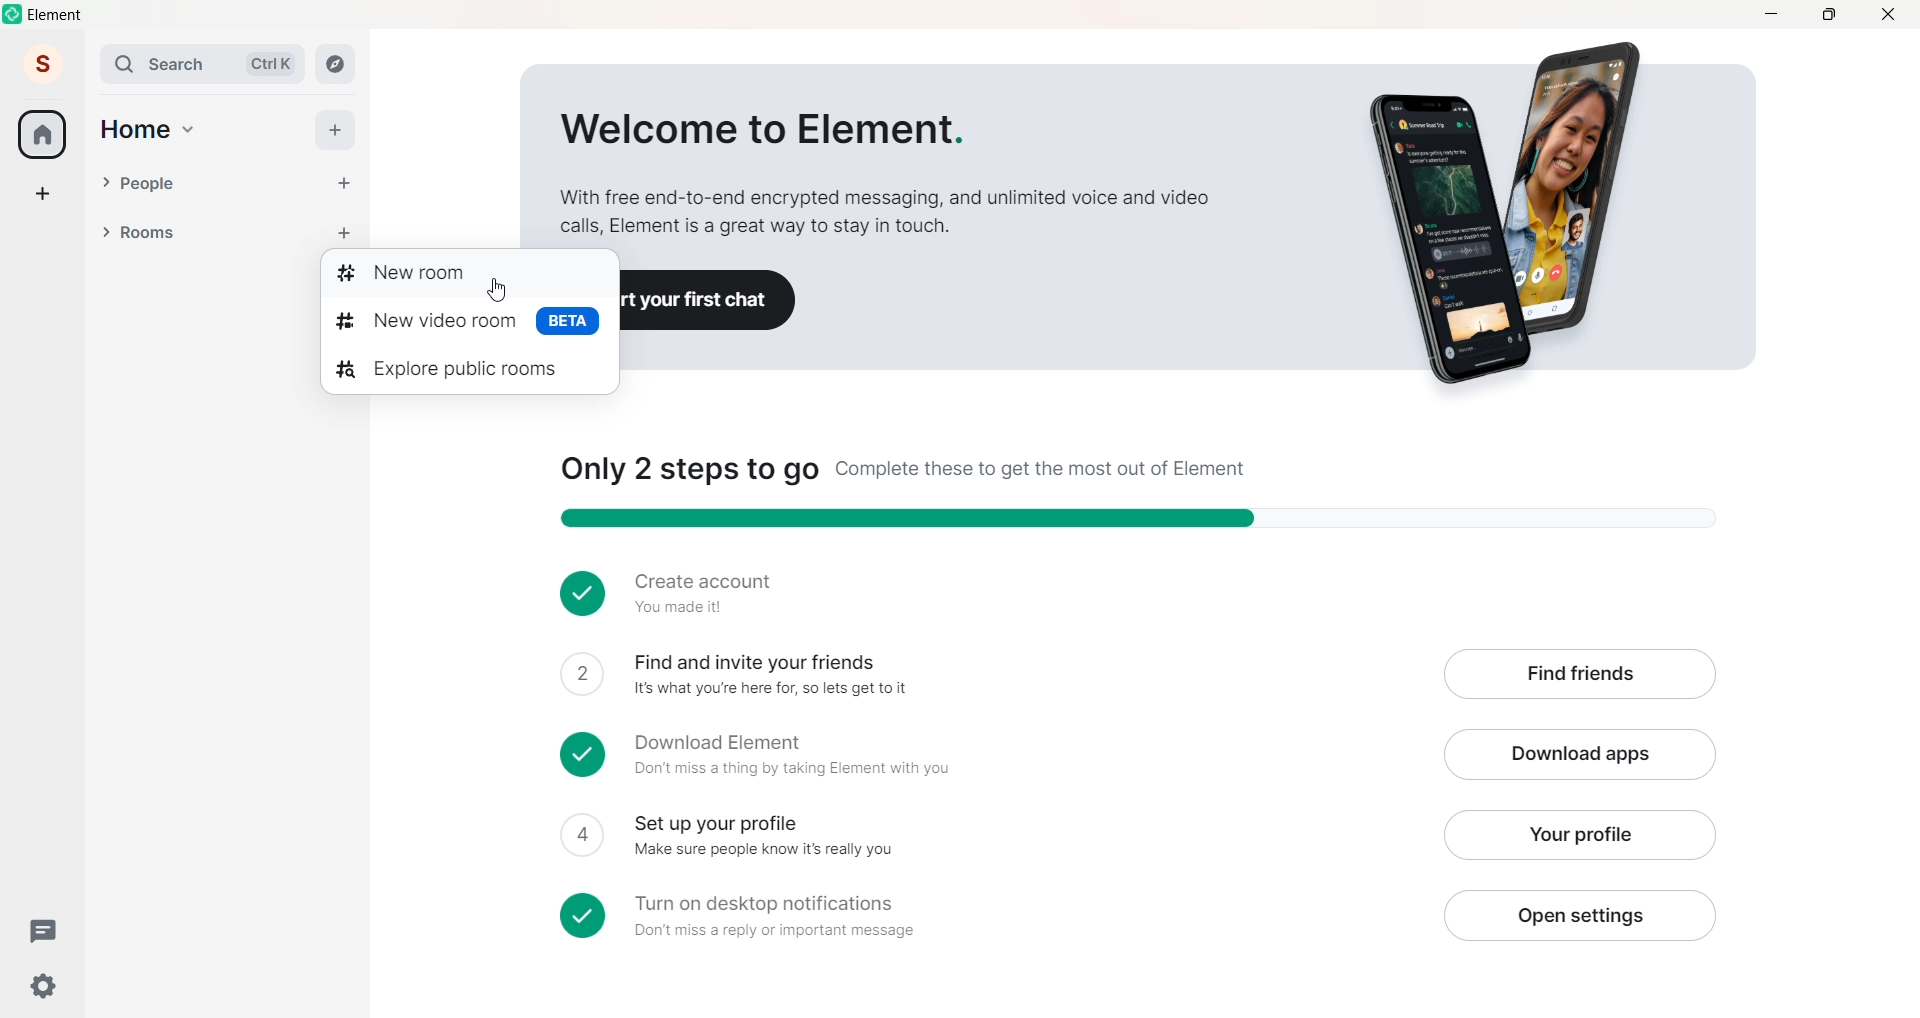  What do you see at coordinates (304, 233) in the screenshot?
I see `List options` at bounding box center [304, 233].